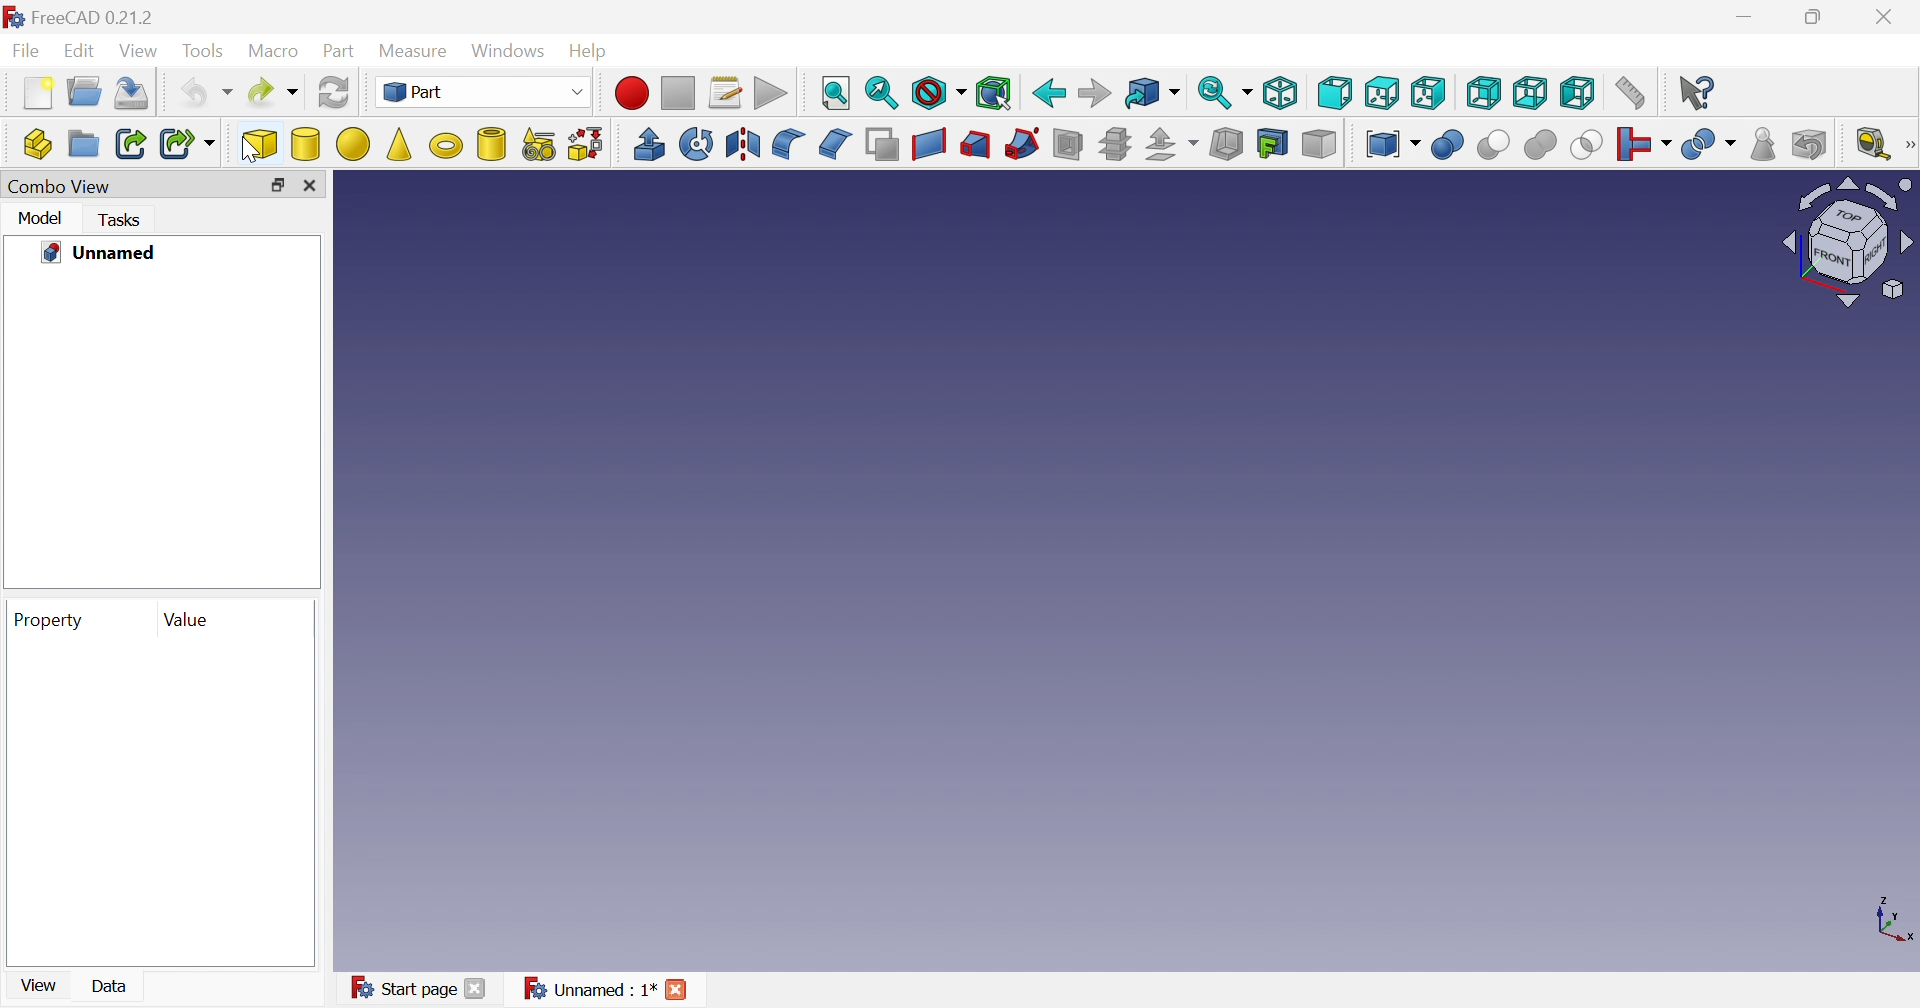 This screenshot has width=1920, height=1008. What do you see at coordinates (771, 94) in the screenshot?
I see `Execute macros` at bounding box center [771, 94].